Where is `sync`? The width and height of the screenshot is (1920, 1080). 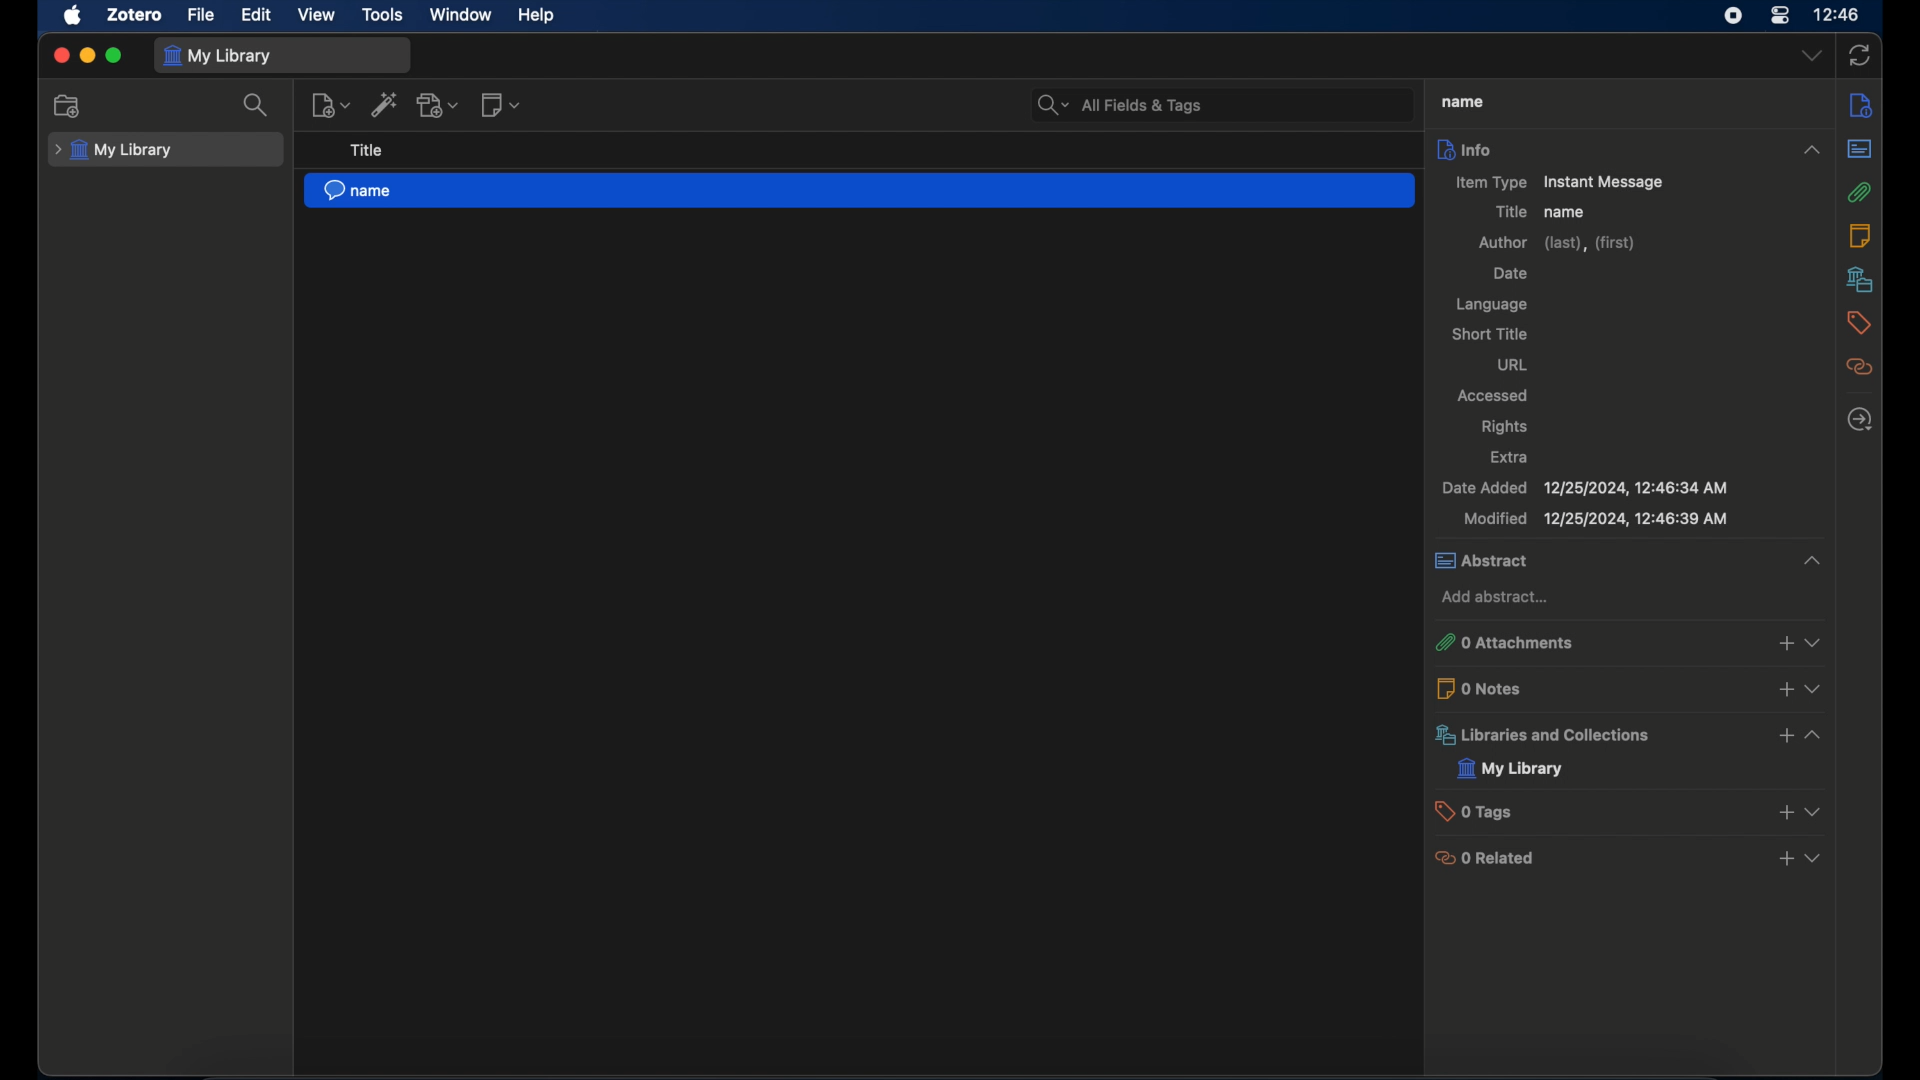 sync is located at coordinates (1859, 56).